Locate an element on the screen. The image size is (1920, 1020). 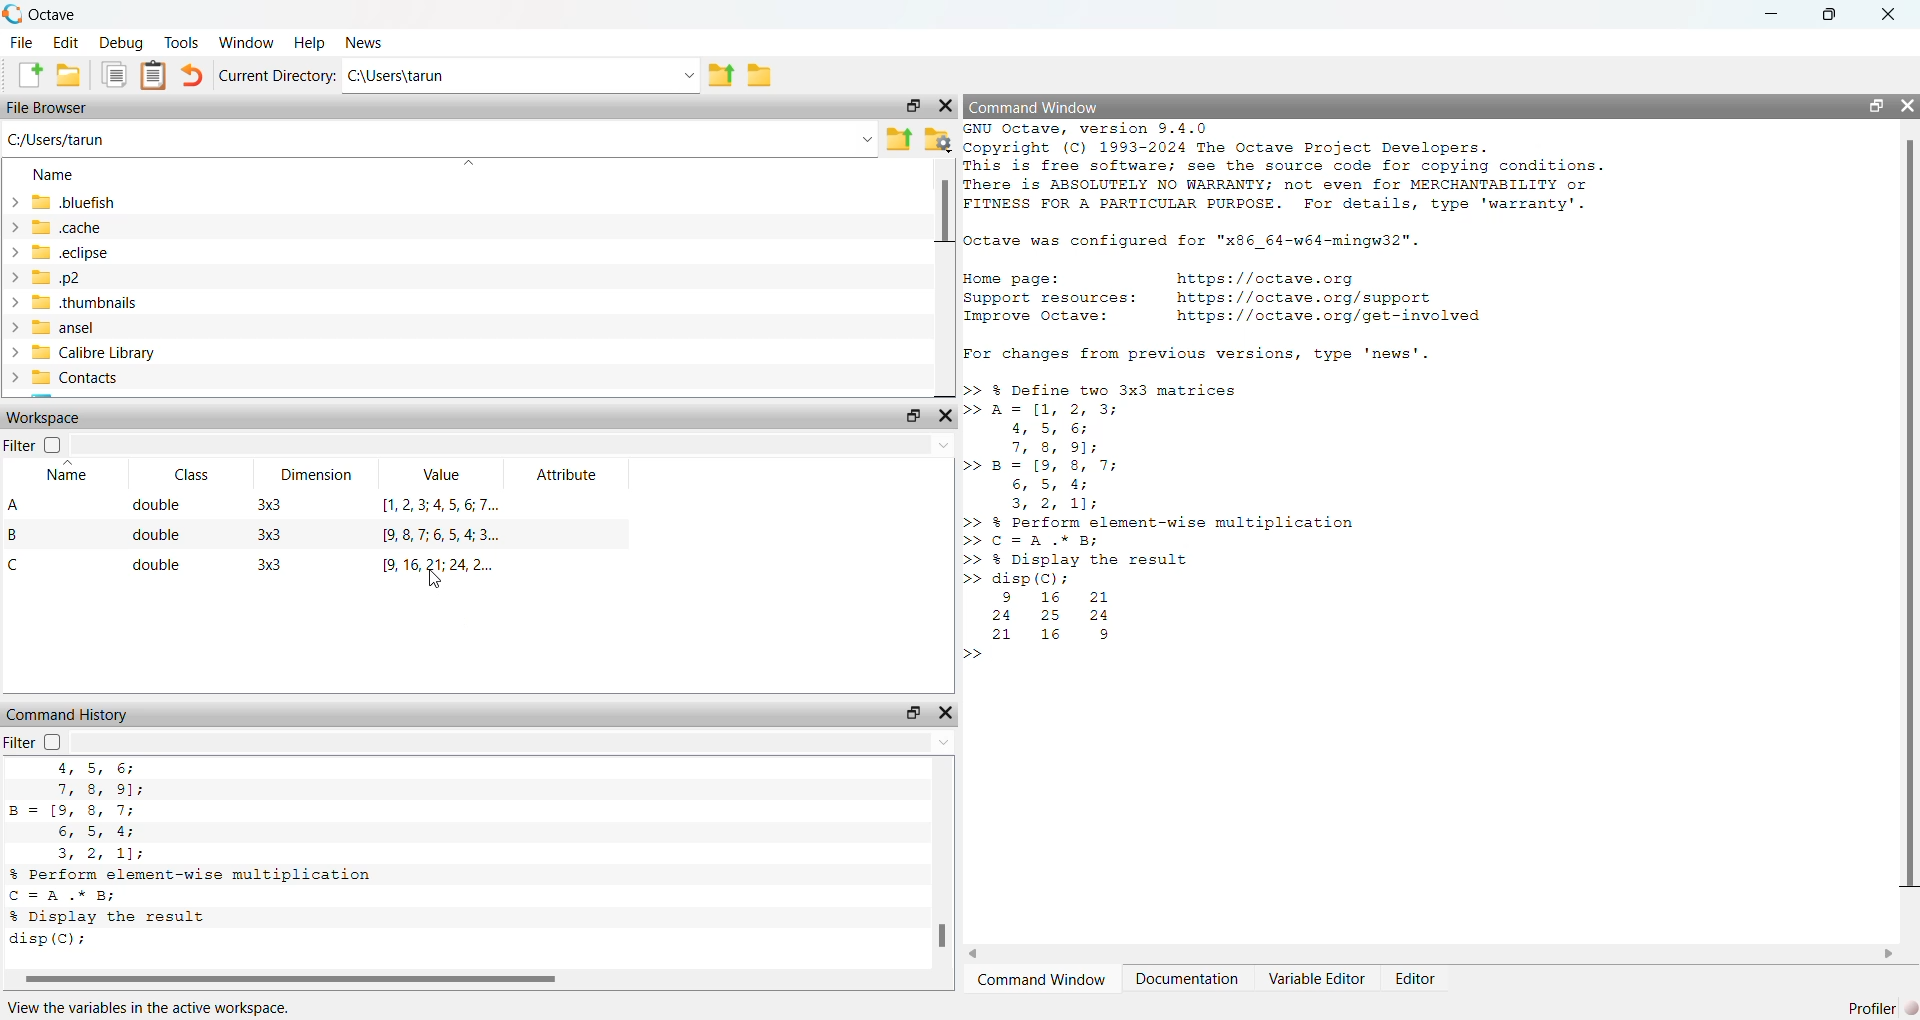
Restore Down is located at coordinates (912, 713).